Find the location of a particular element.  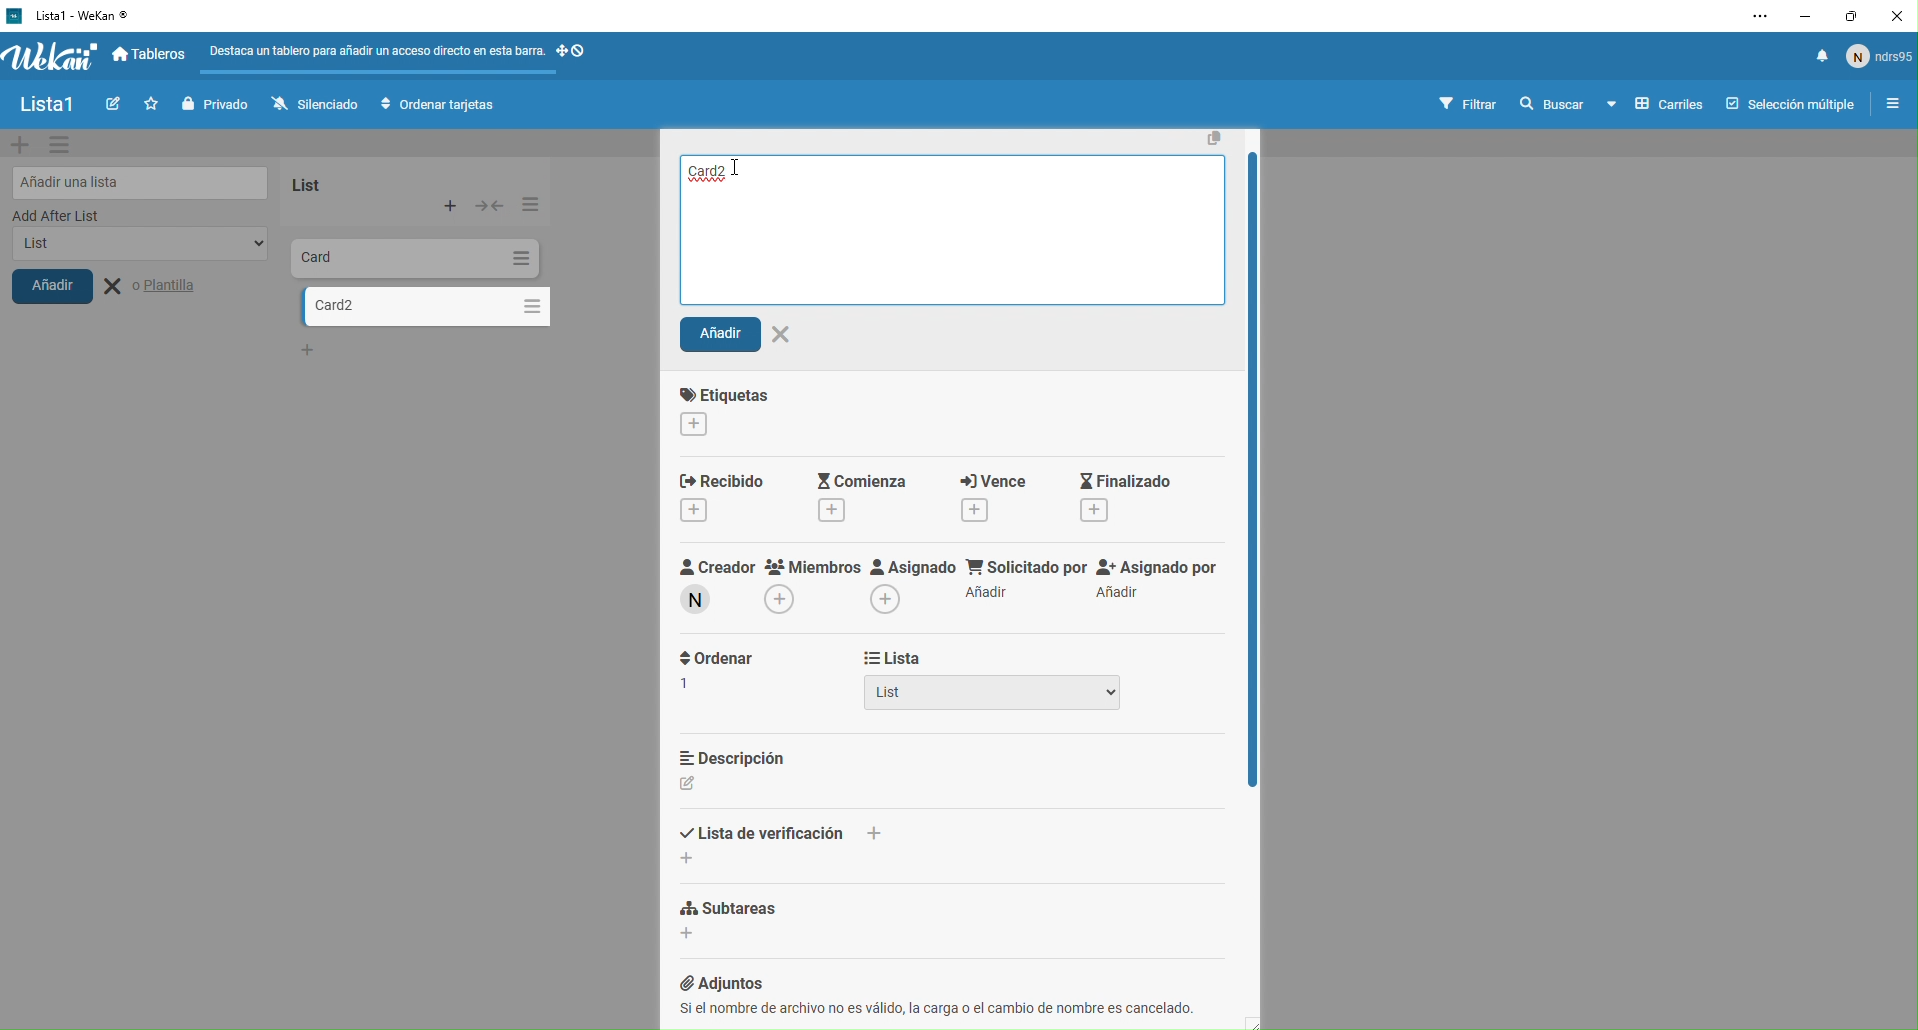

add new  is located at coordinates (20, 144).